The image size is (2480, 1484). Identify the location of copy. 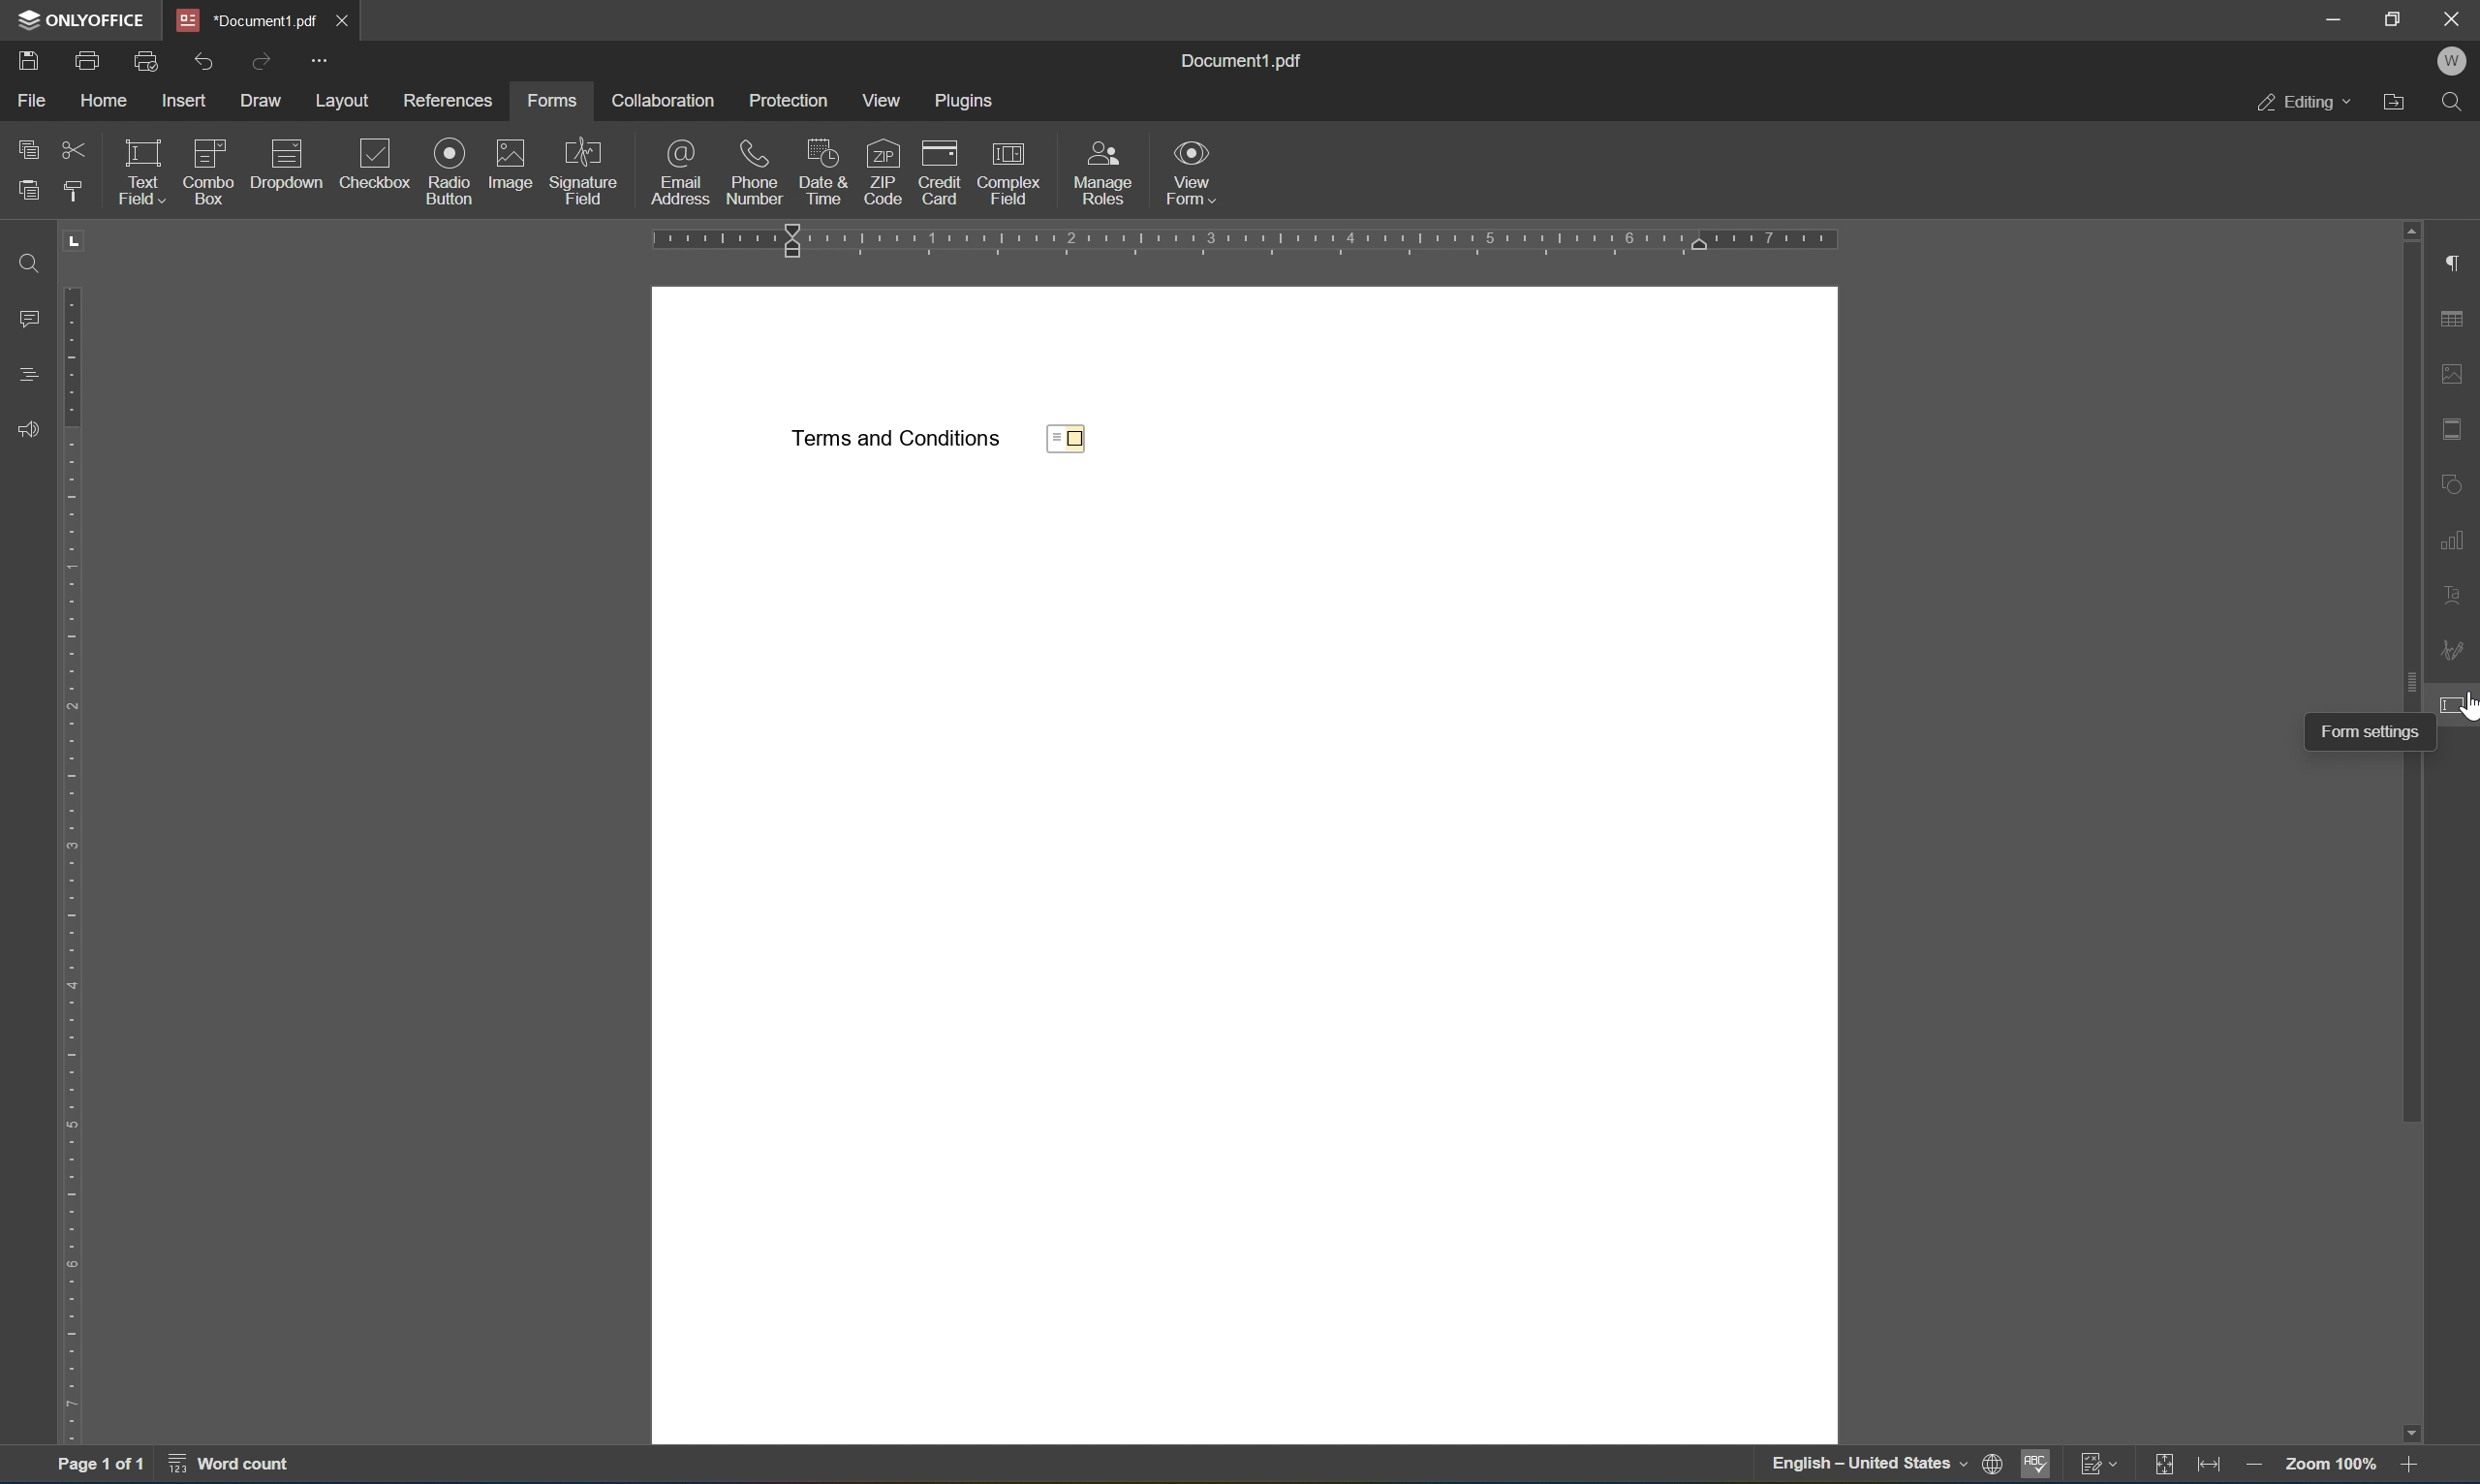
(30, 149).